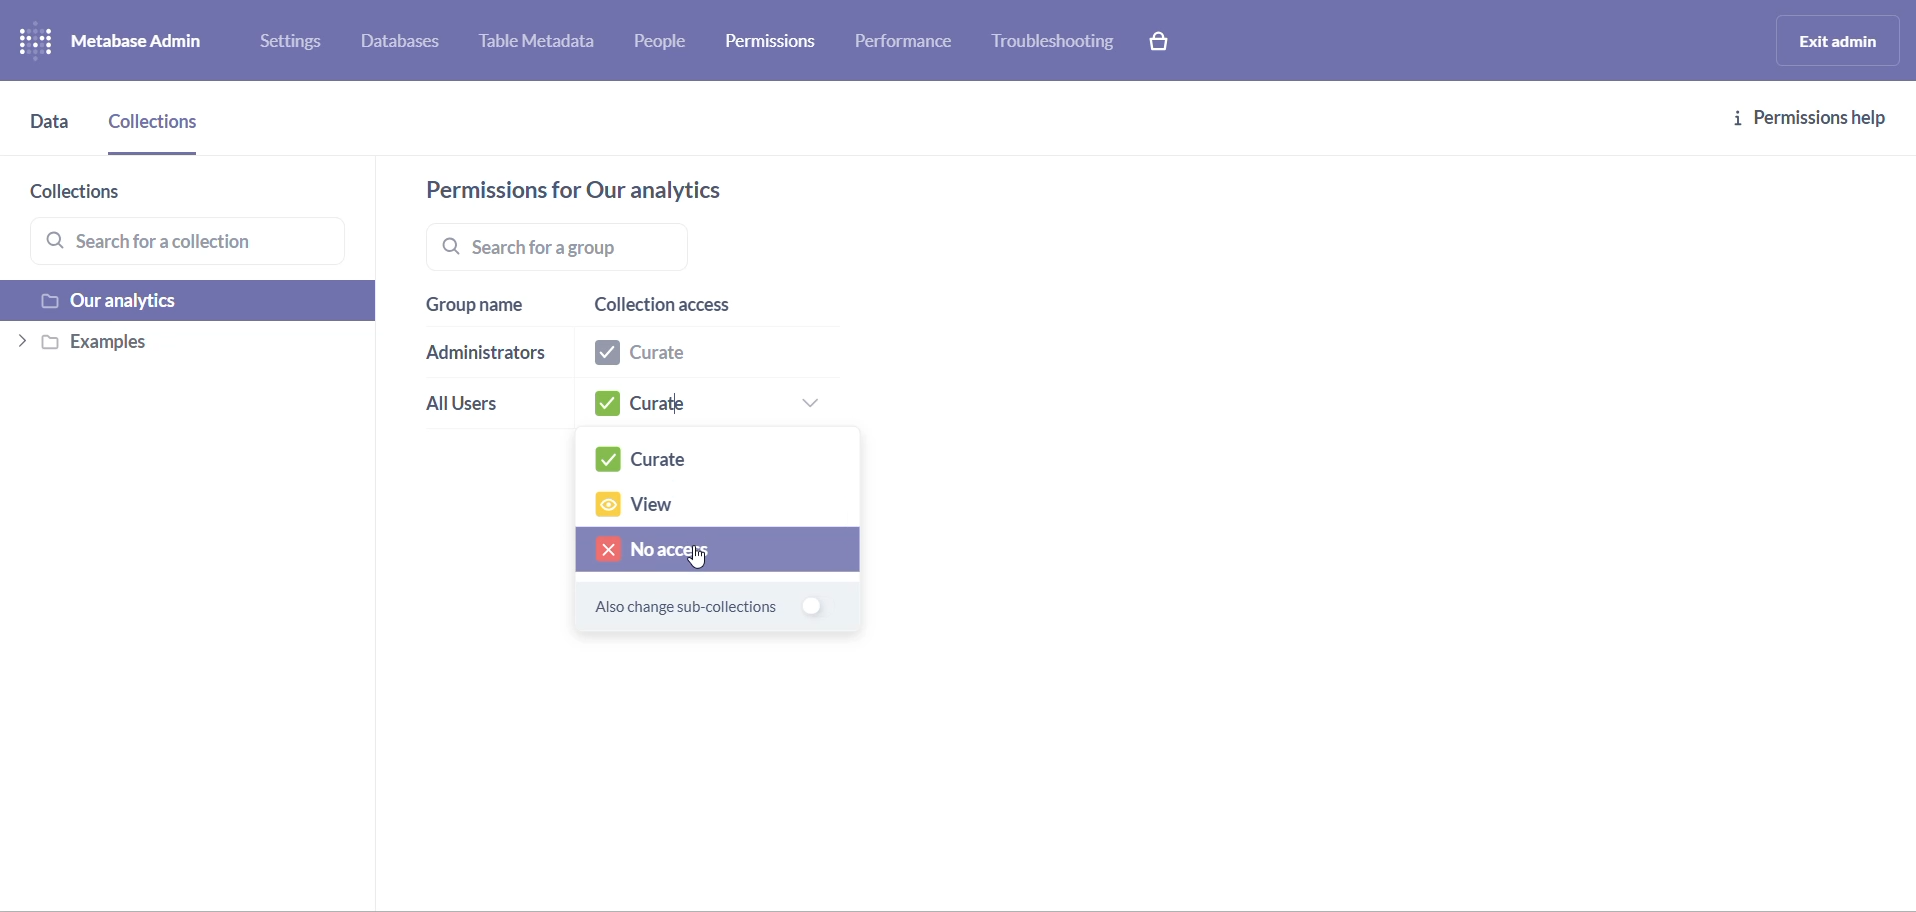 This screenshot has width=1916, height=912. What do you see at coordinates (191, 303) in the screenshot?
I see `our analytics` at bounding box center [191, 303].